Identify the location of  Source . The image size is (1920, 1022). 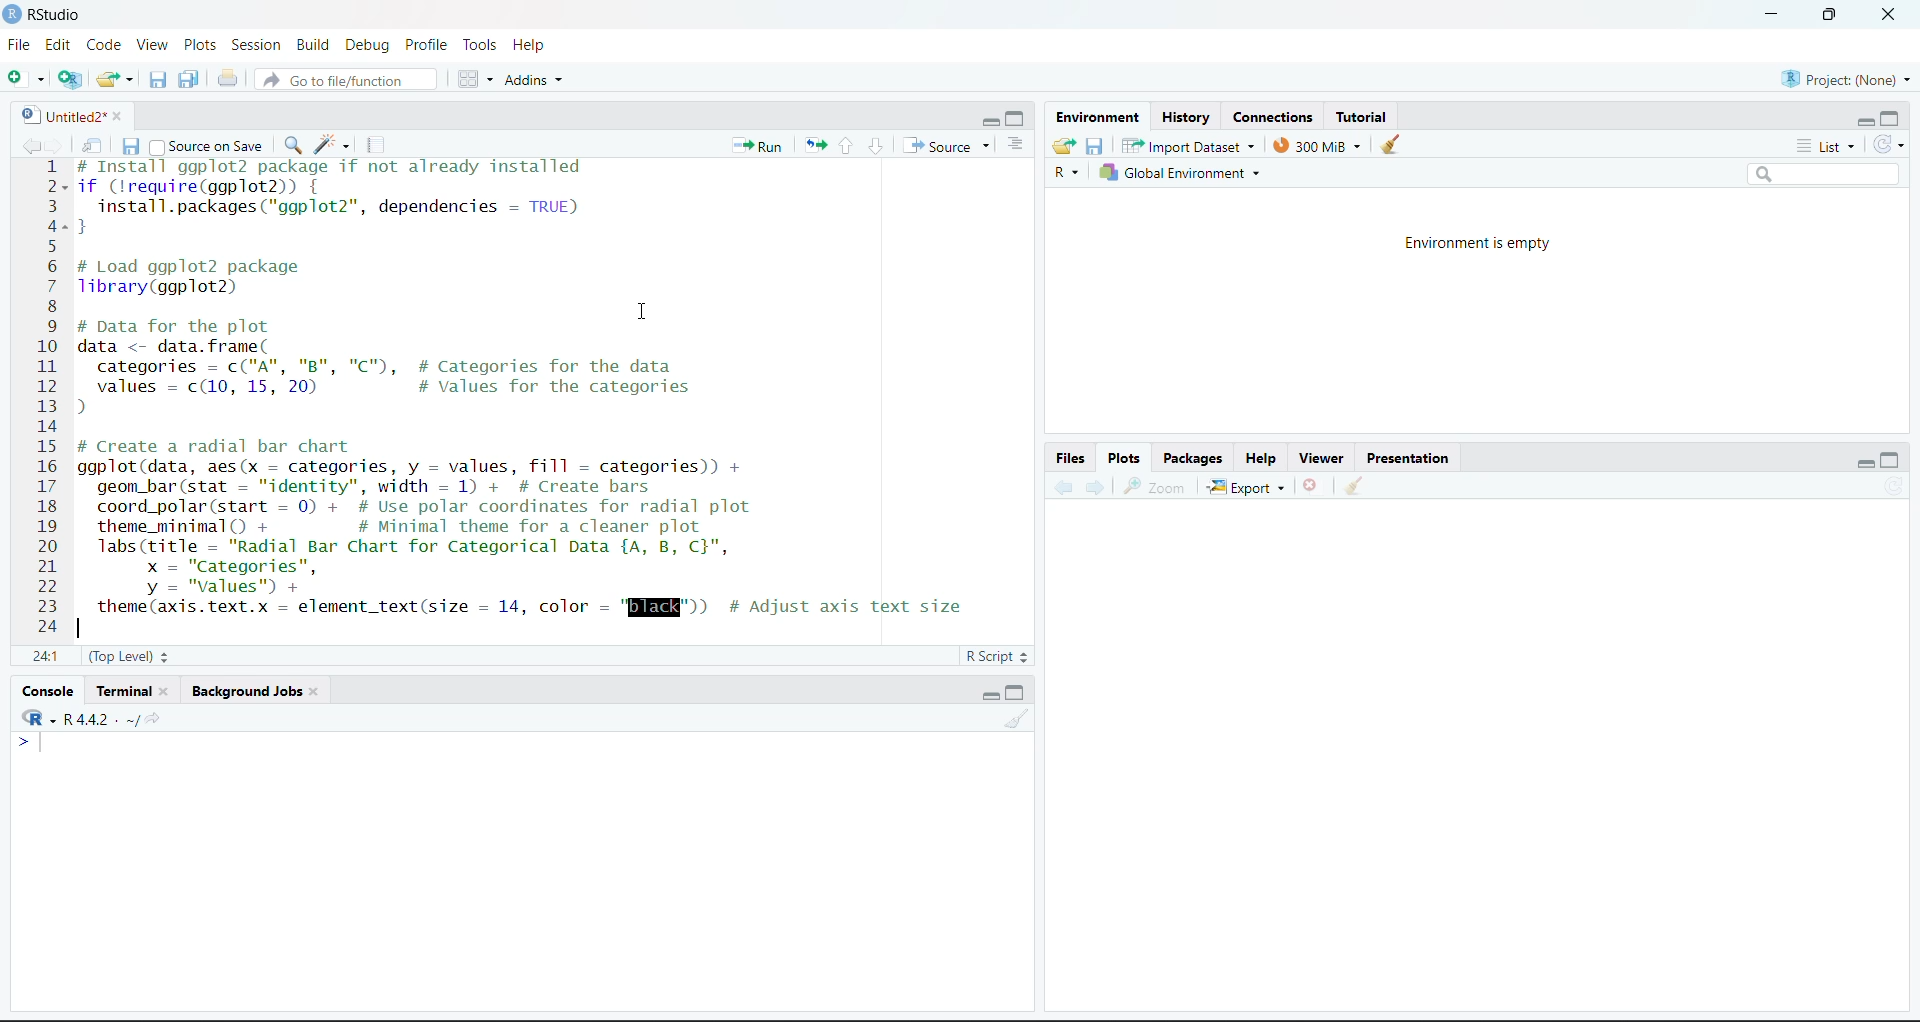
(951, 146).